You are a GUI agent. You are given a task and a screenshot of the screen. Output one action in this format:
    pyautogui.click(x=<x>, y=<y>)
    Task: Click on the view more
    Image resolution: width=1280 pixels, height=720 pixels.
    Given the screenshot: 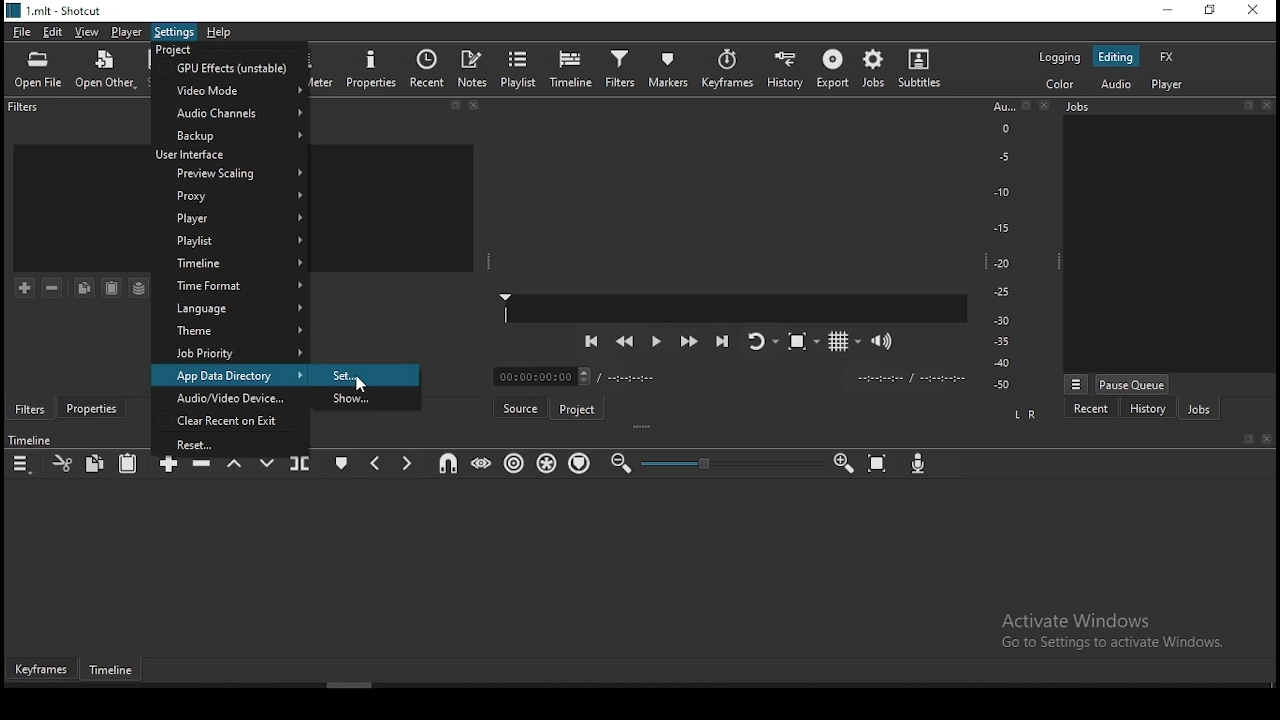 What is the action you would take?
    pyautogui.click(x=1075, y=383)
    